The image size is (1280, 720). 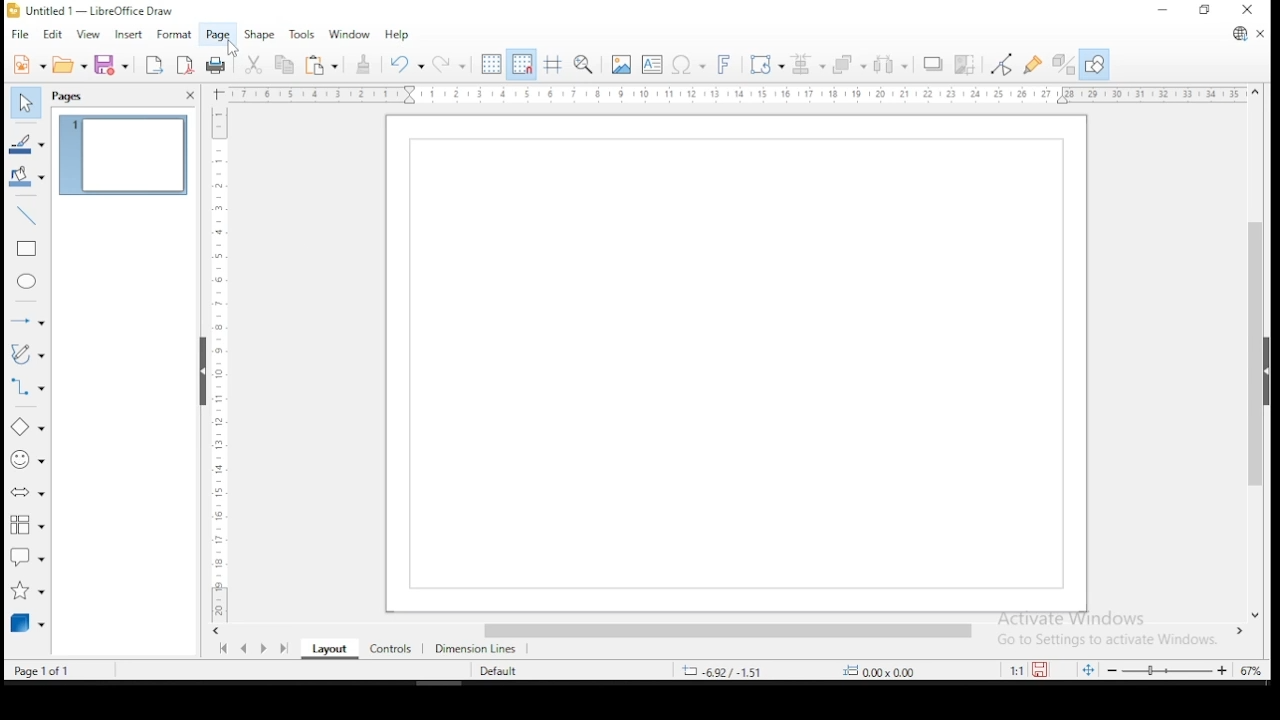 What do you see at coordinates (27, 527) in the screenshot?
I see `flowchart` at bounding box center [27, 527].